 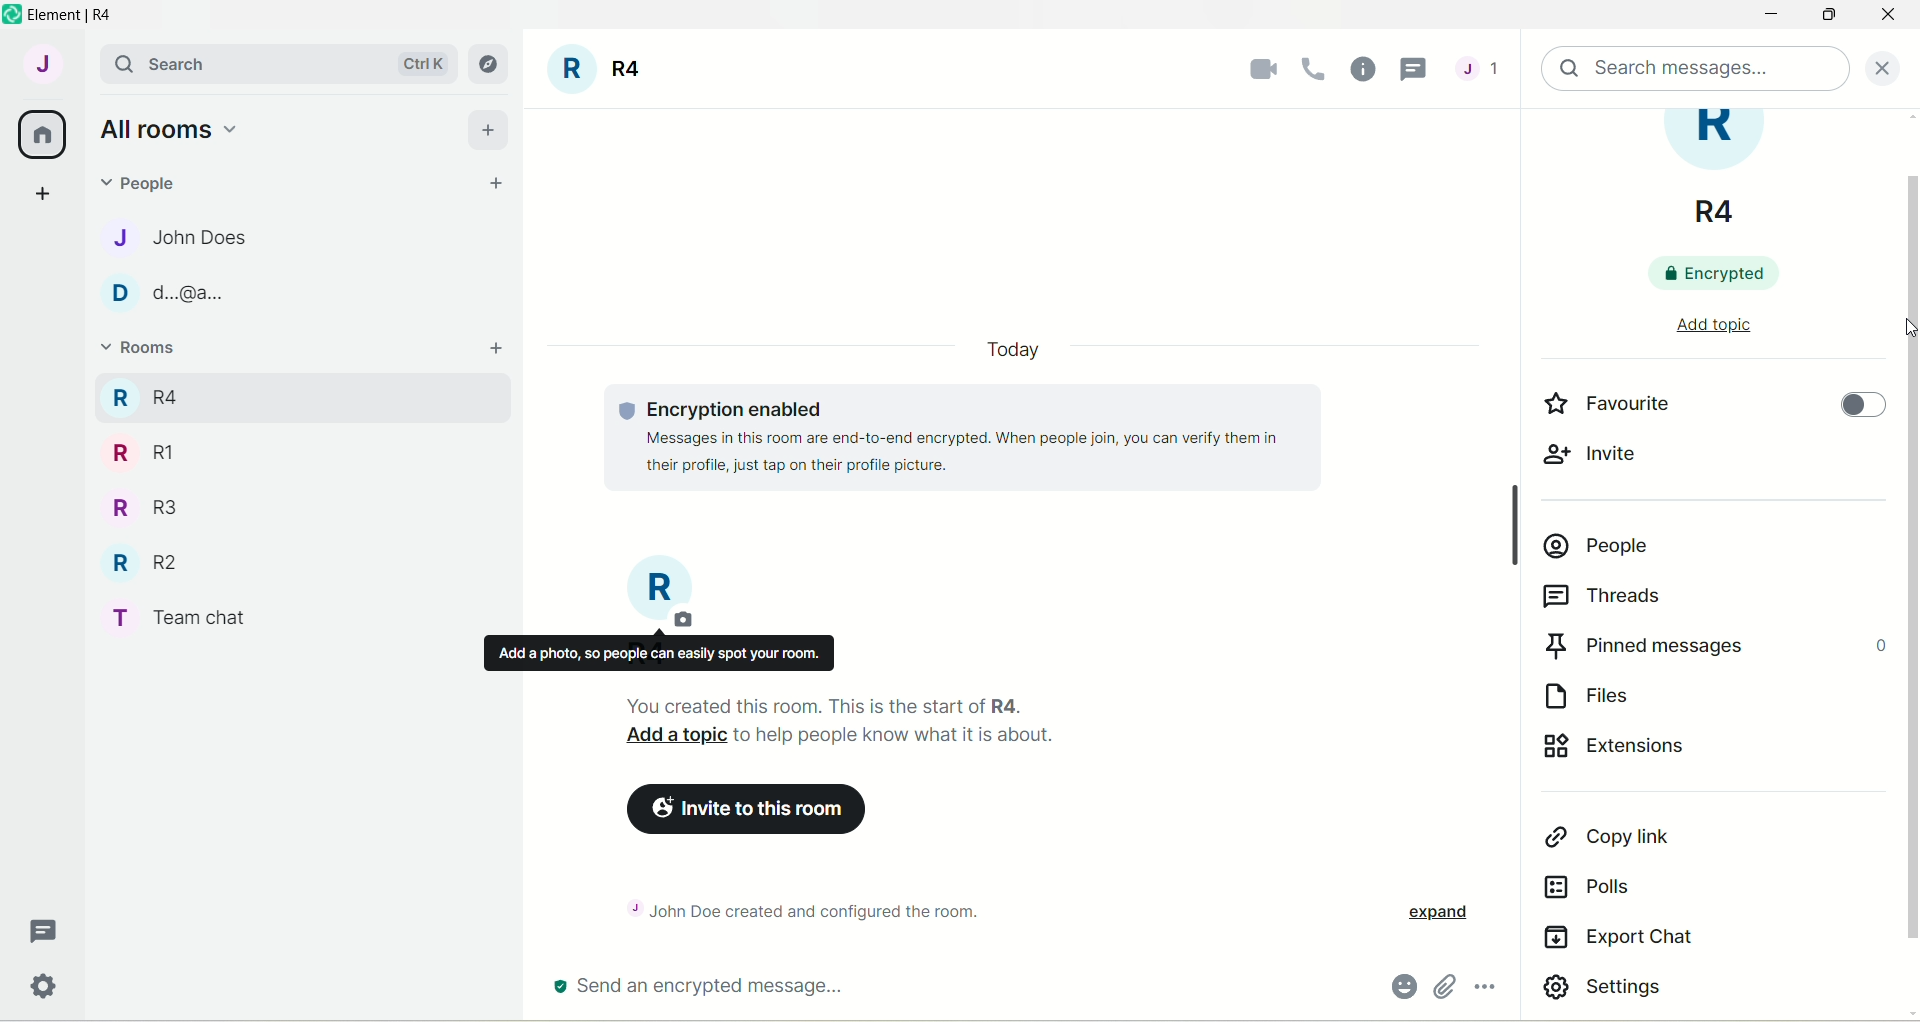 What do you see at coordinates (1365, 67) in the screenshot?
I see `room info` at bounding box center [1365, 67].